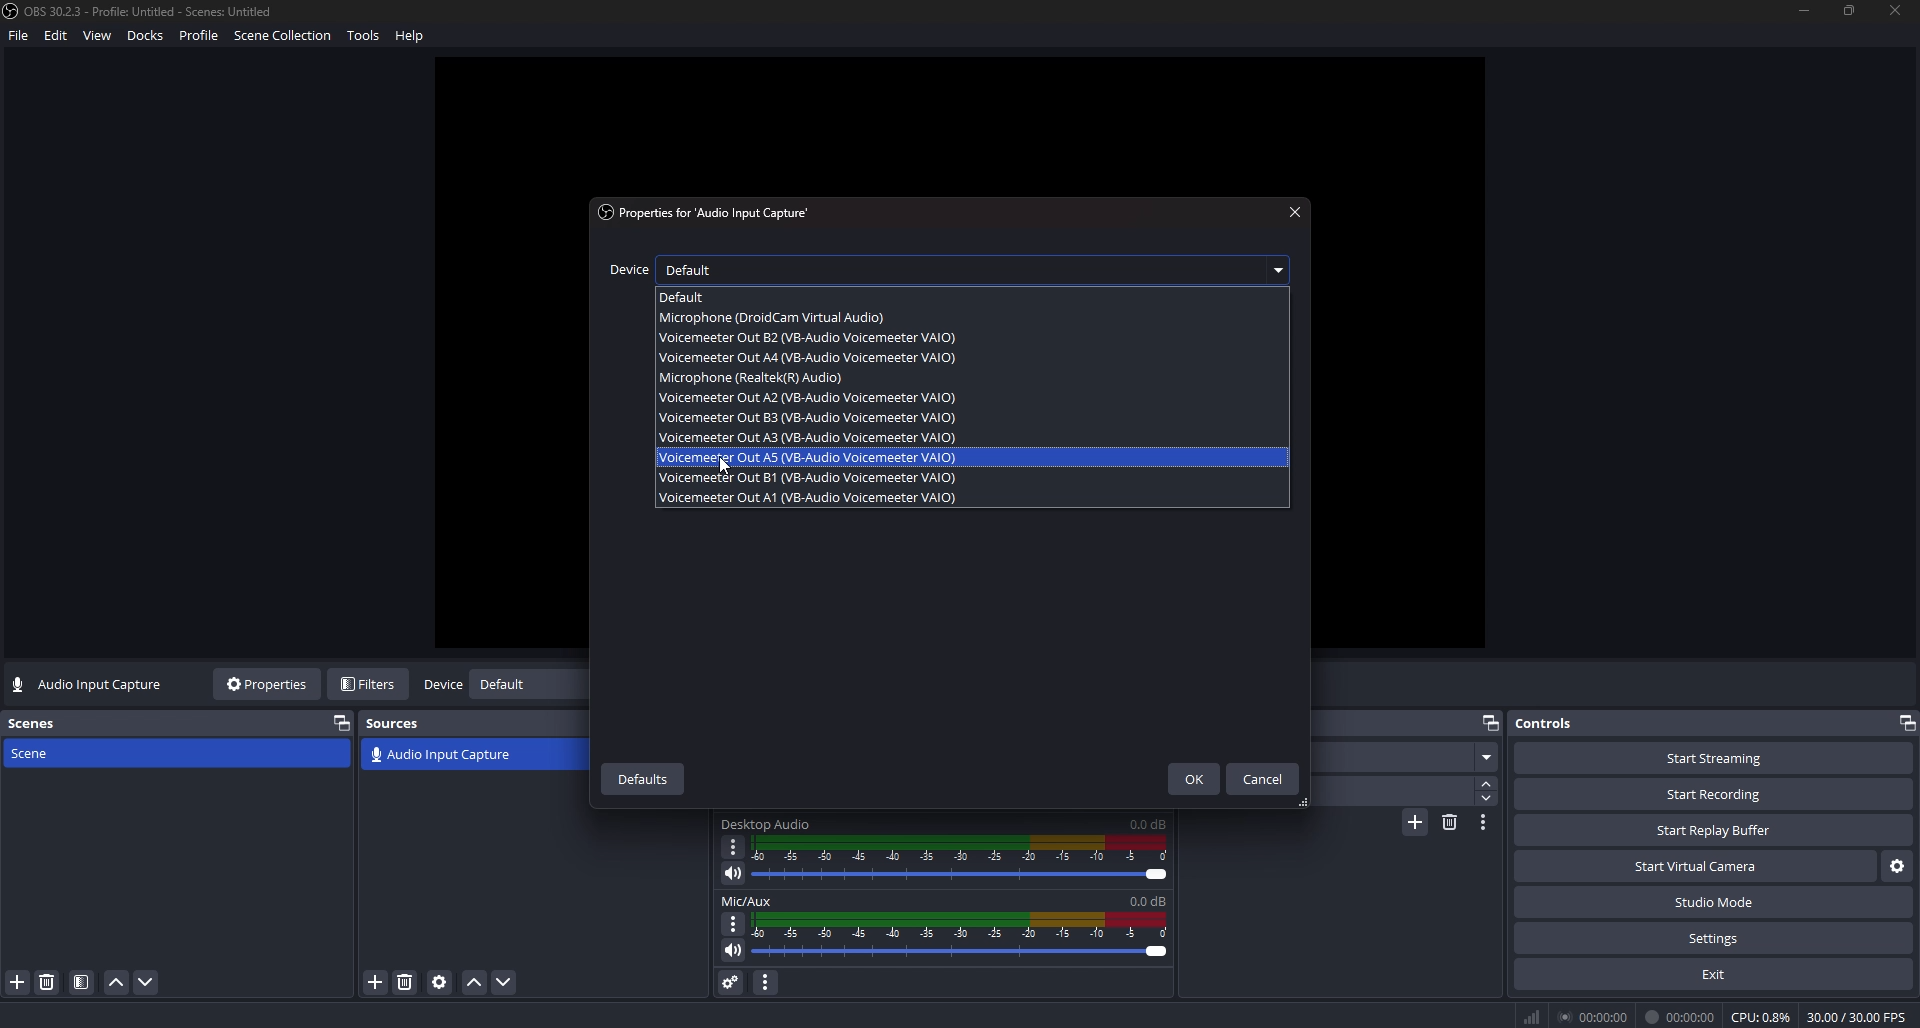 This screenshot has height=1028, width=1920. Describe the element at coordinates (733, 846) in the screenshot. I see `options` at that location.